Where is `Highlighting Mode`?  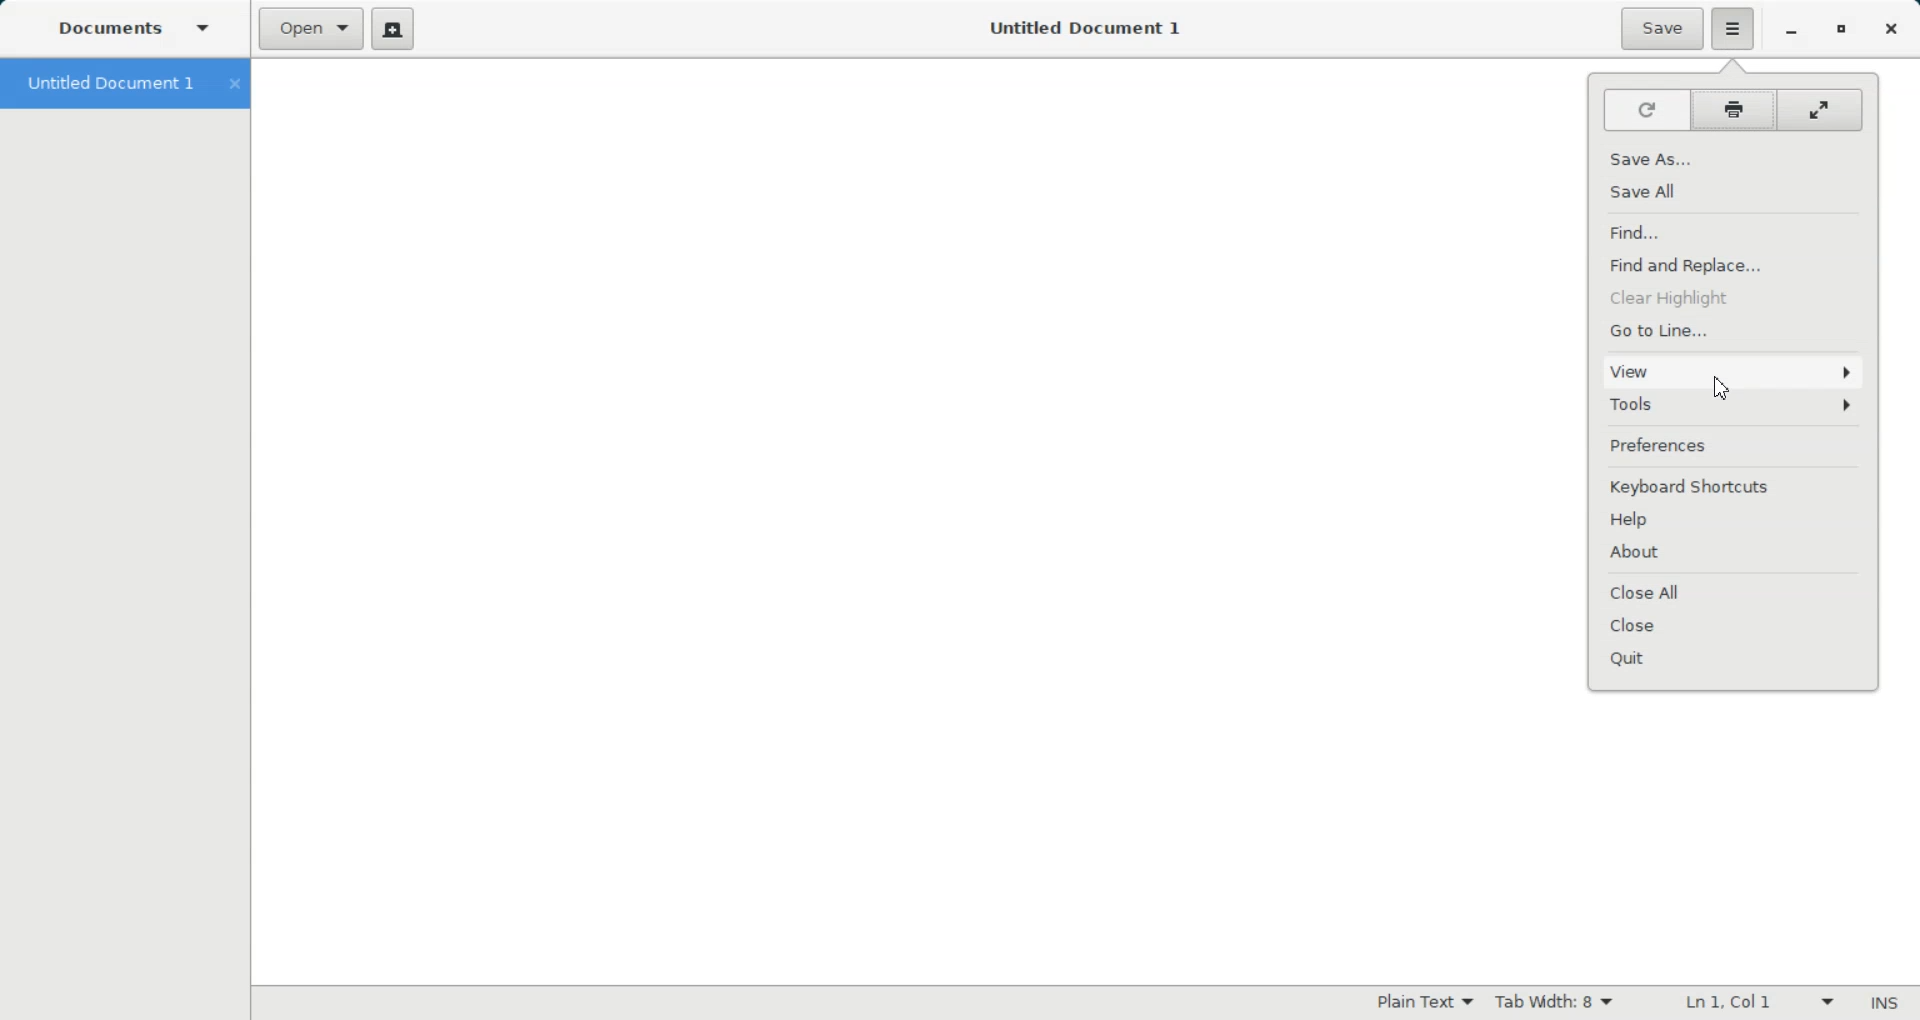 Highlighting Mode is located at coordinates (1425, 1003).